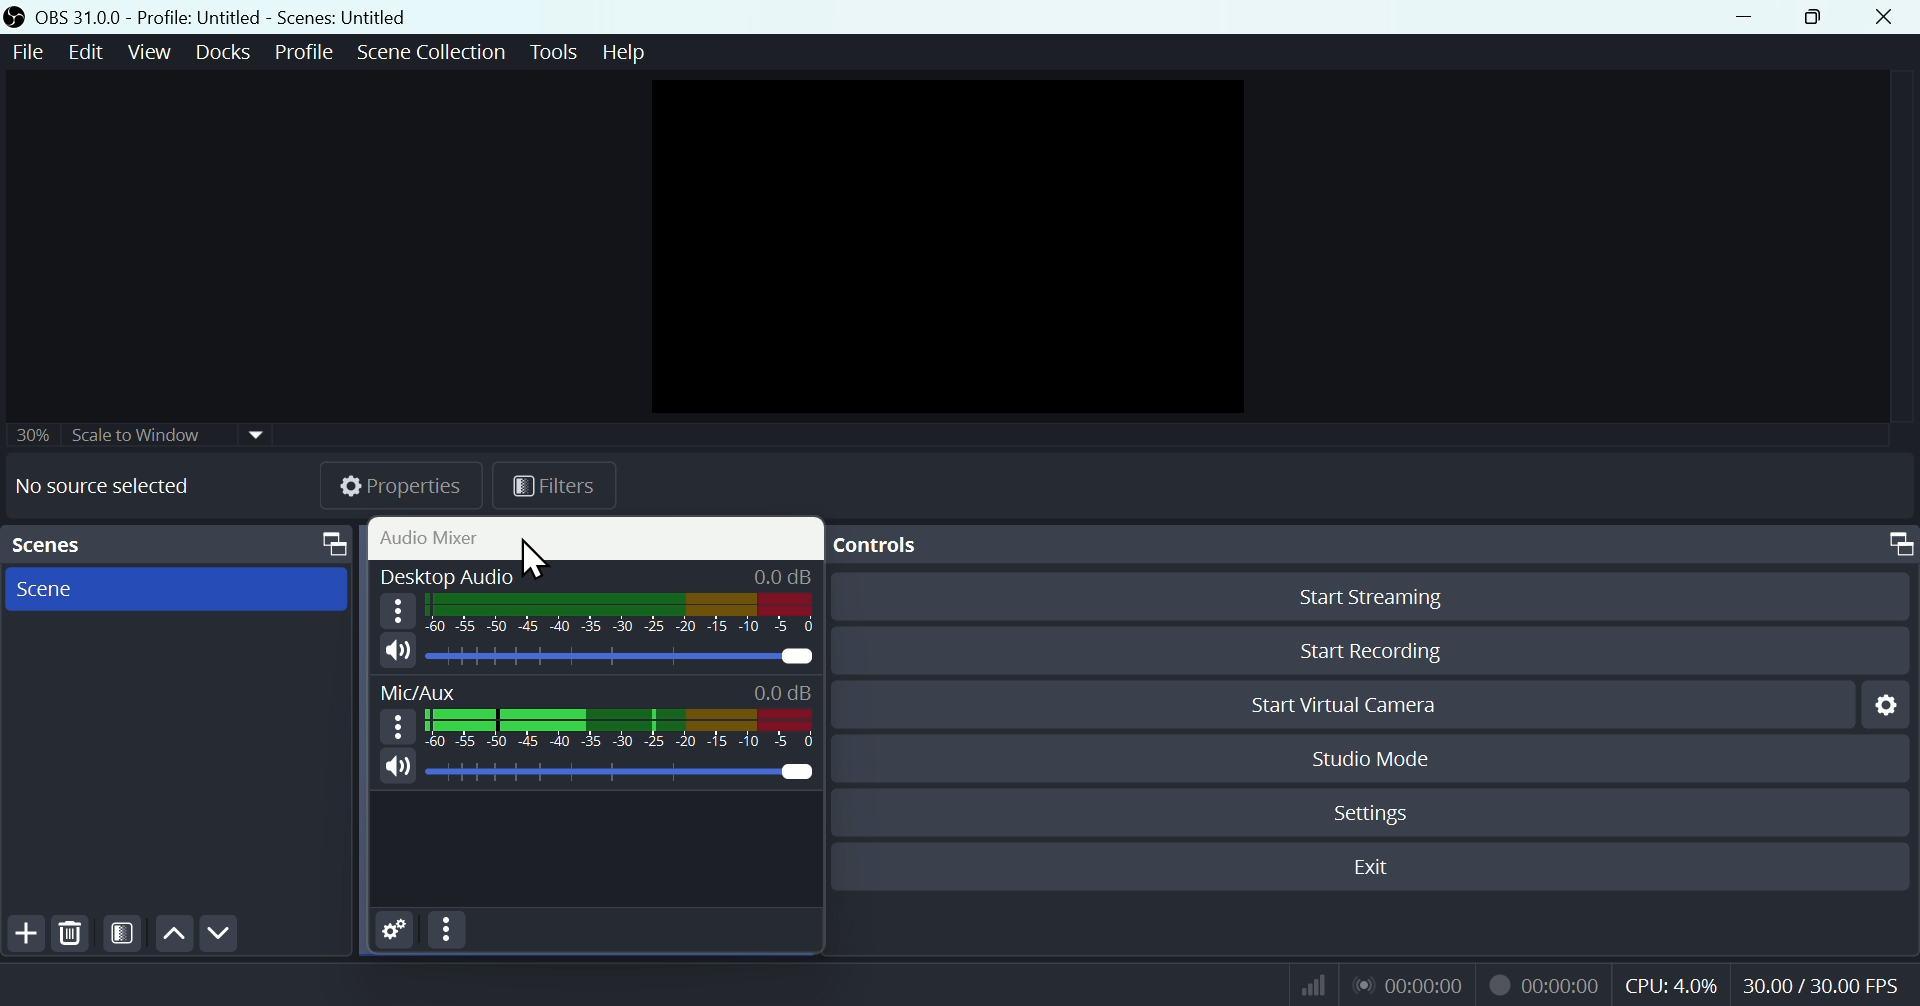  What do you see at coordinates (88, 51) in the screenshot?
I see `Edit` at bounding box center [88, 51].